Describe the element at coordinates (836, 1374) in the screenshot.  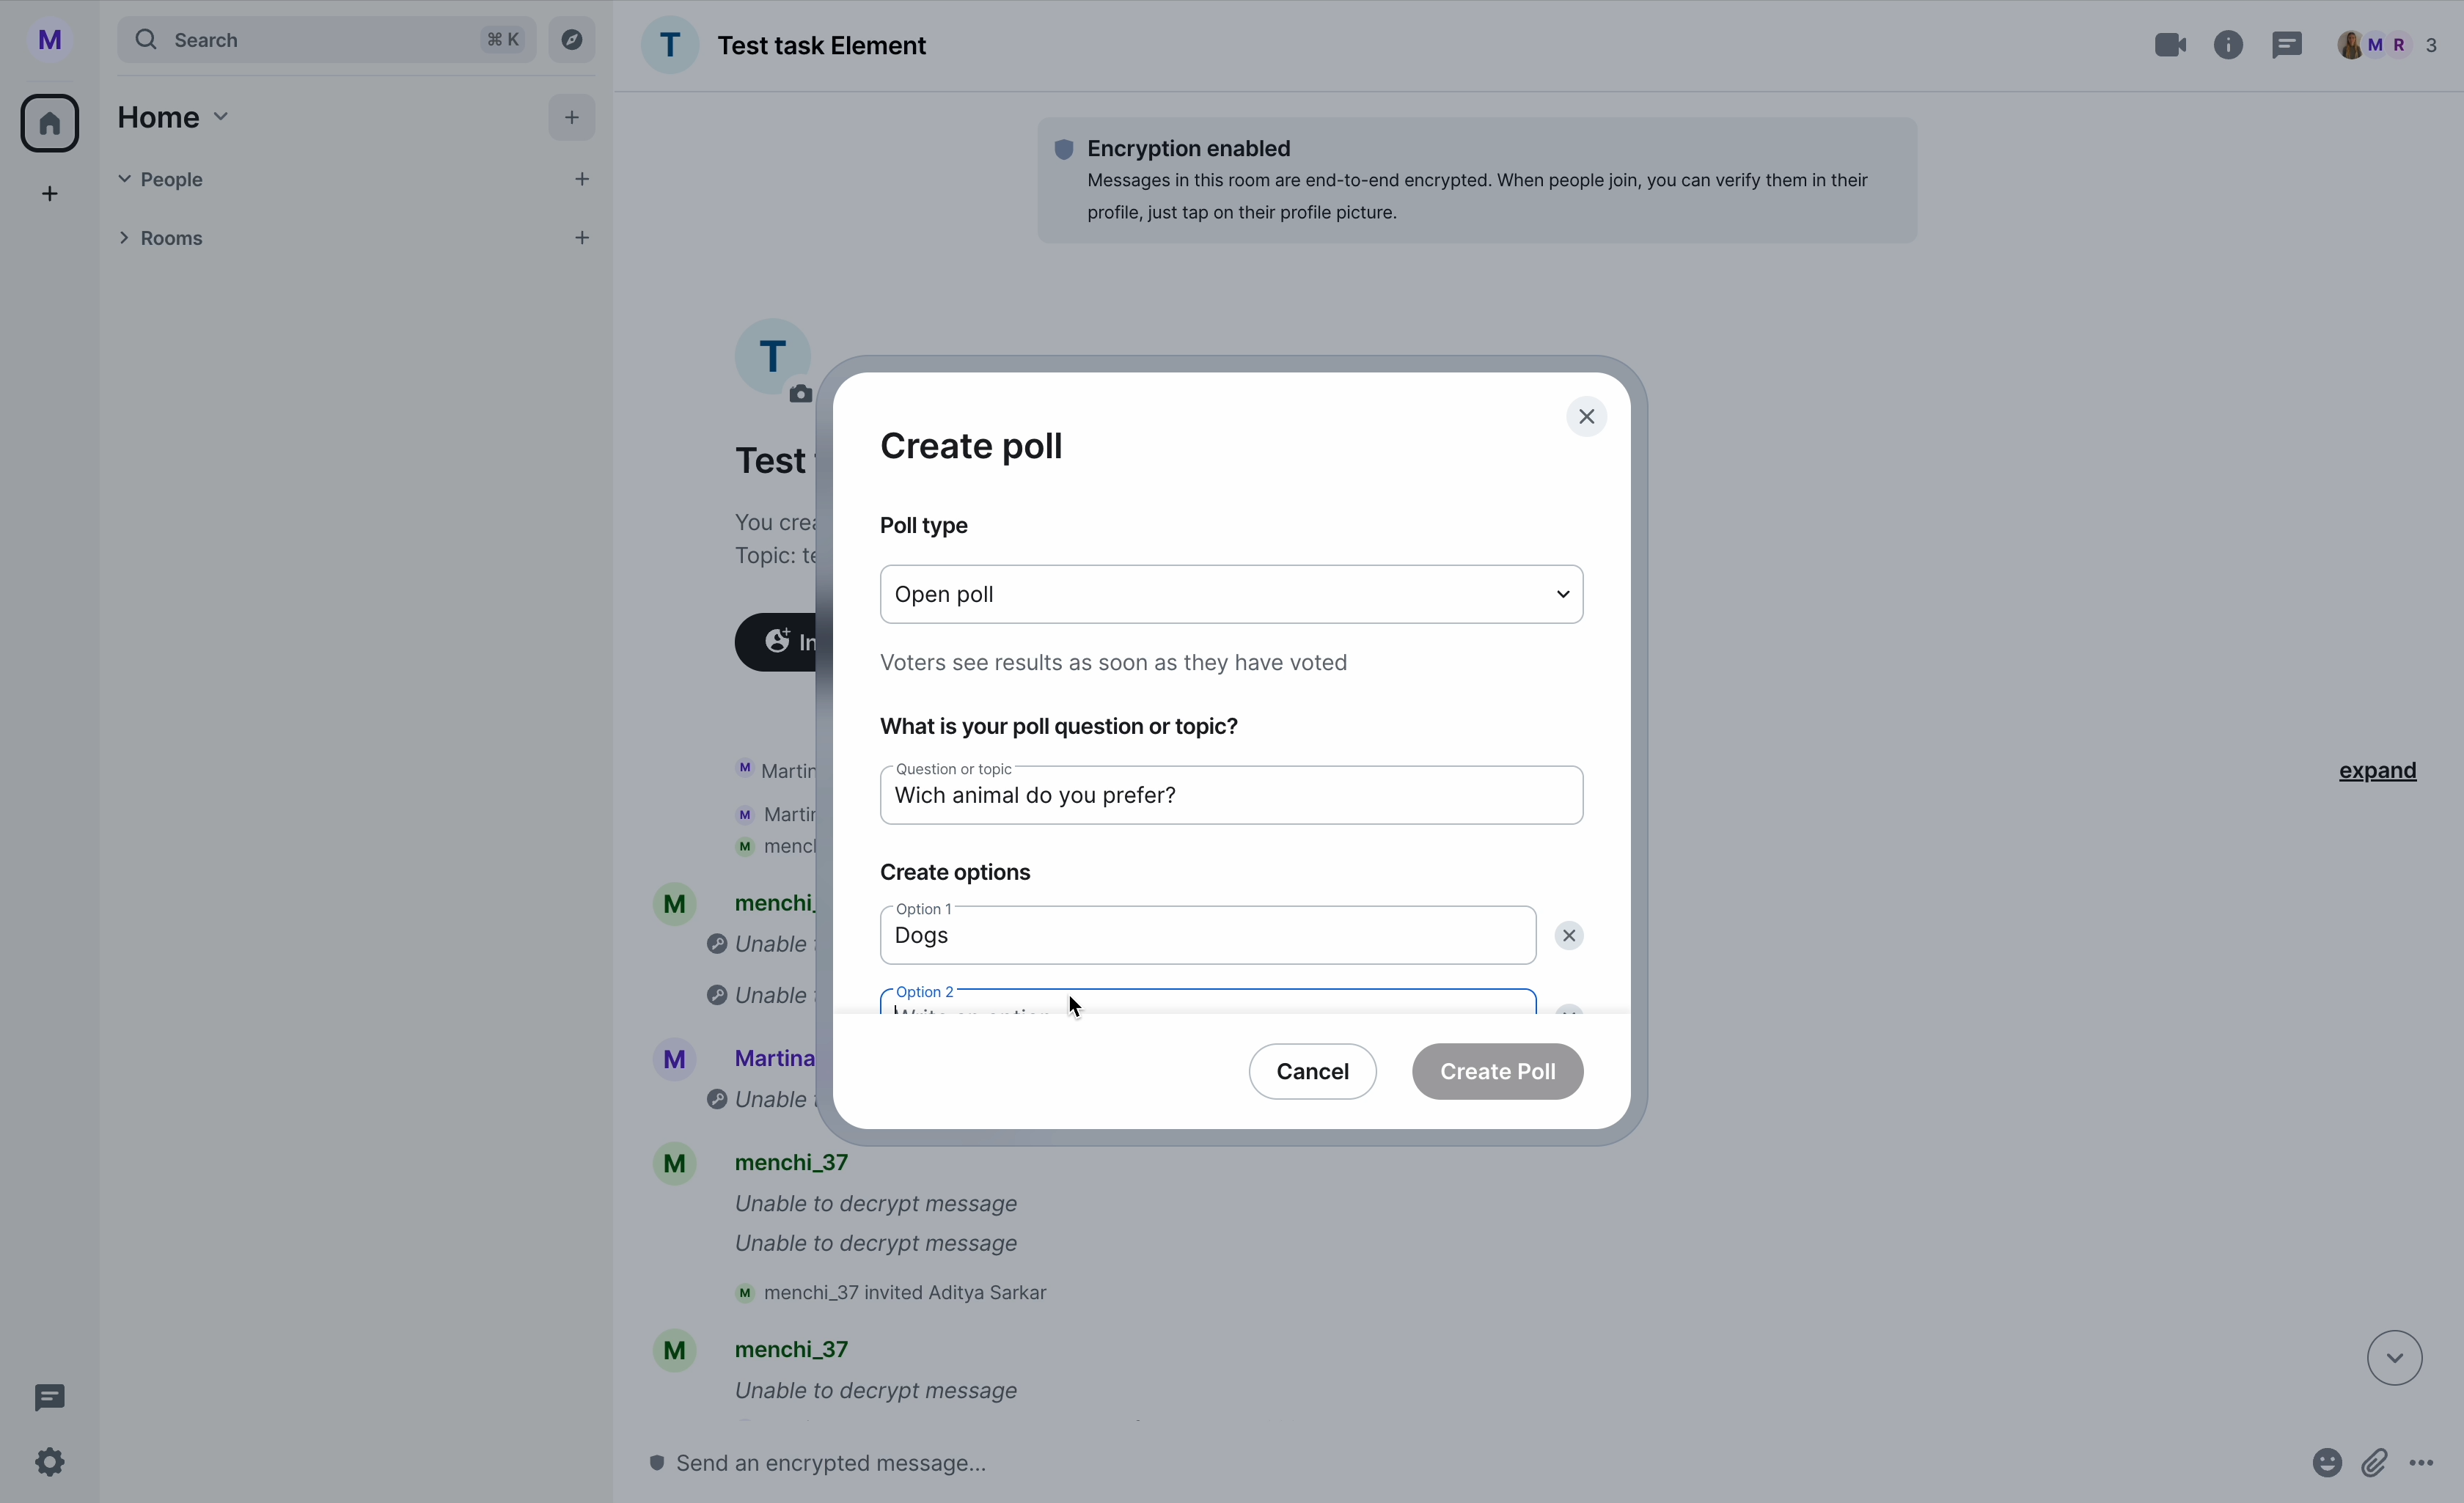
I see `mM mencni_s/
Unable to decrypt message` at that location.